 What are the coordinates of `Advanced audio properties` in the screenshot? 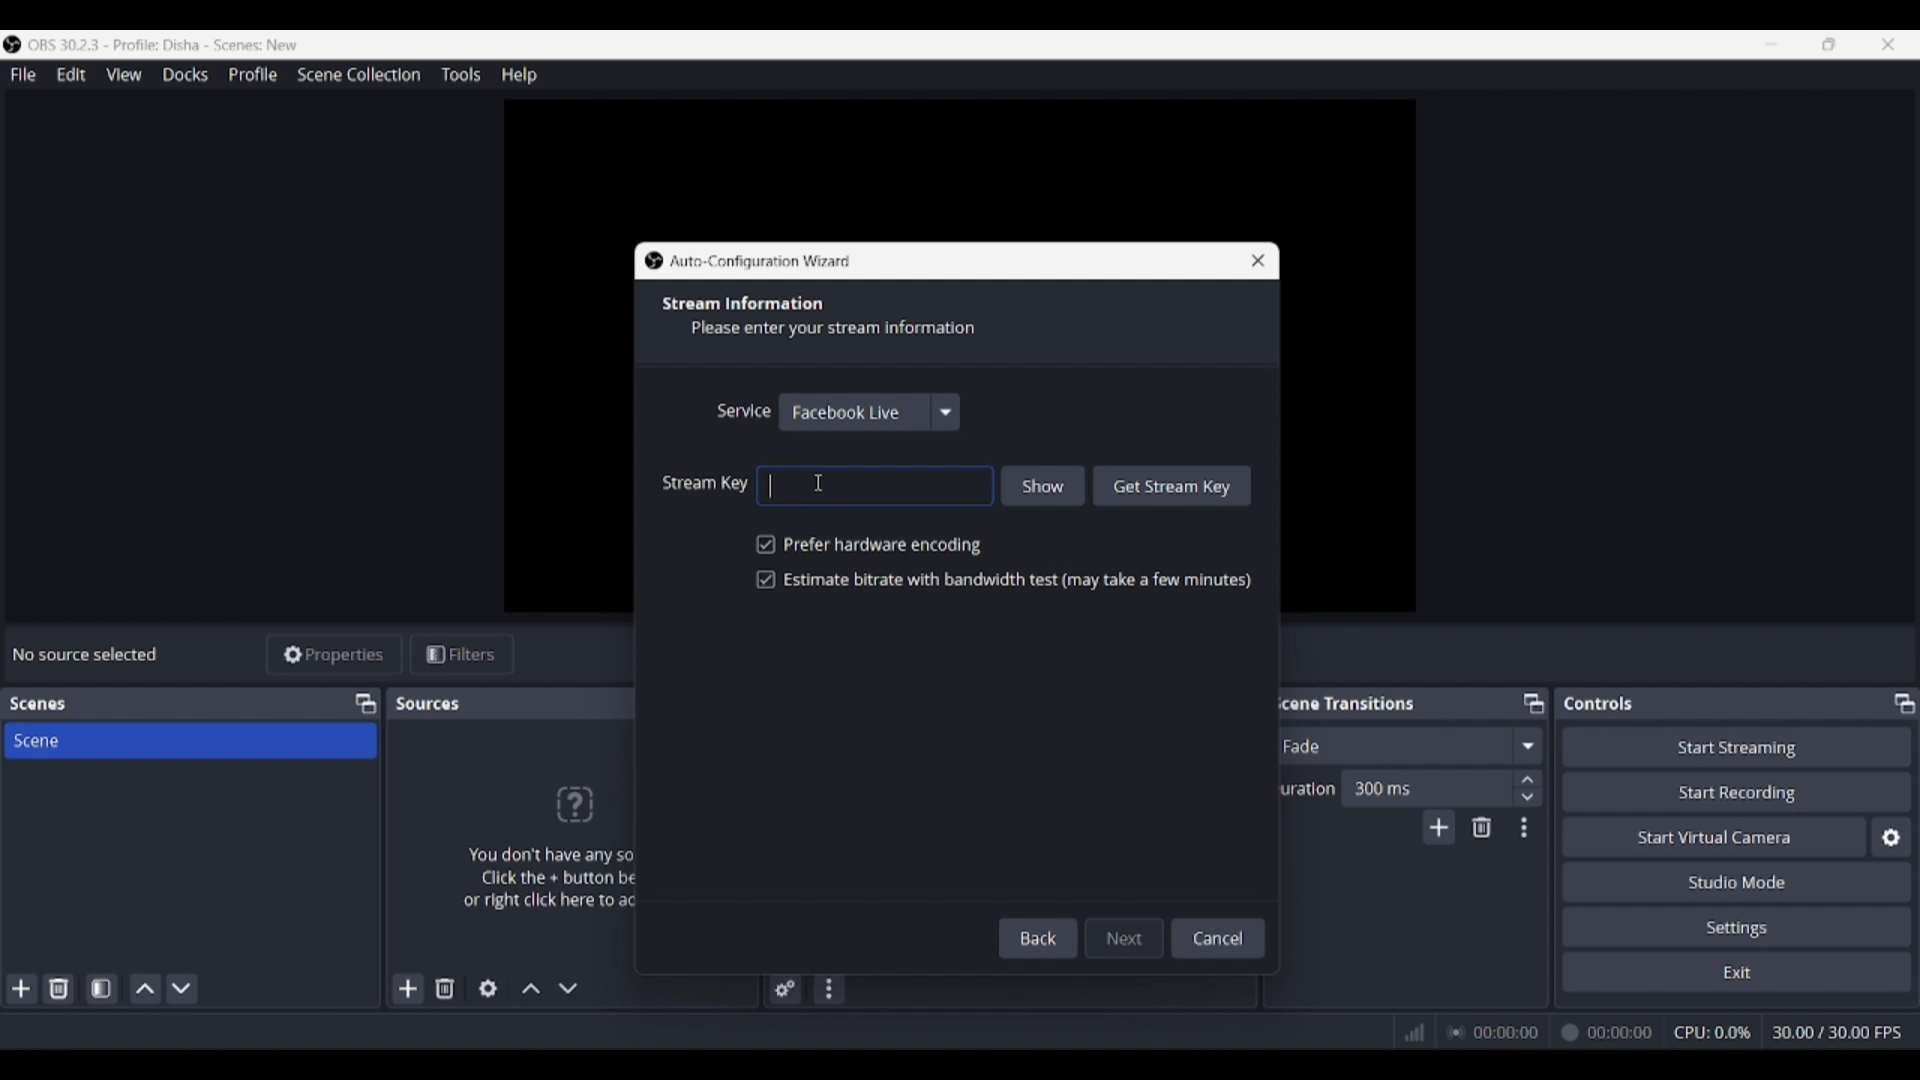 It's located at (785, 989).